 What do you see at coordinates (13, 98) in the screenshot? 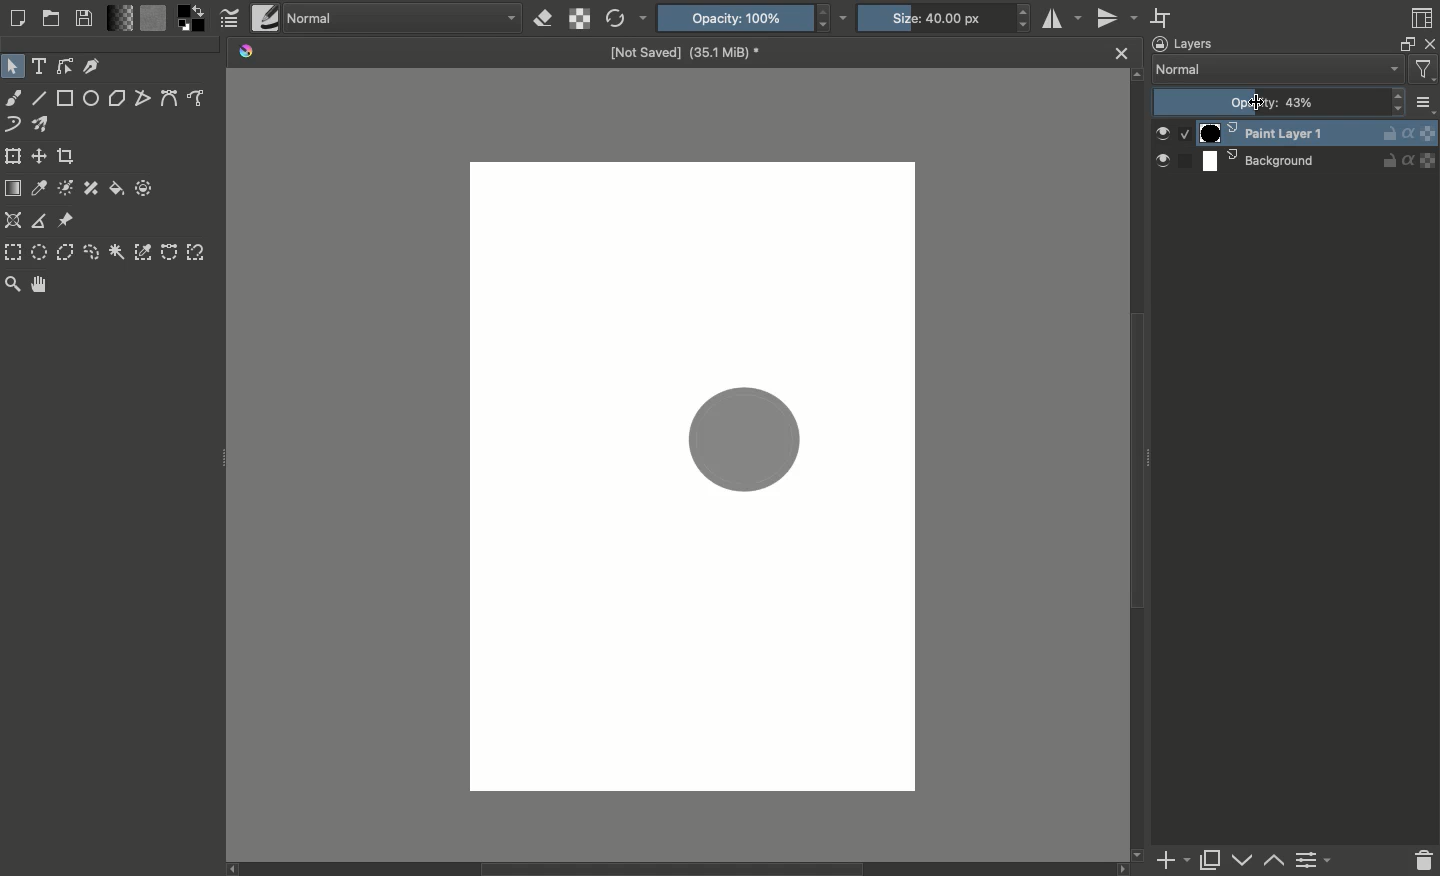
I see `Freehand brush tool` at bounding box center [13, 98].